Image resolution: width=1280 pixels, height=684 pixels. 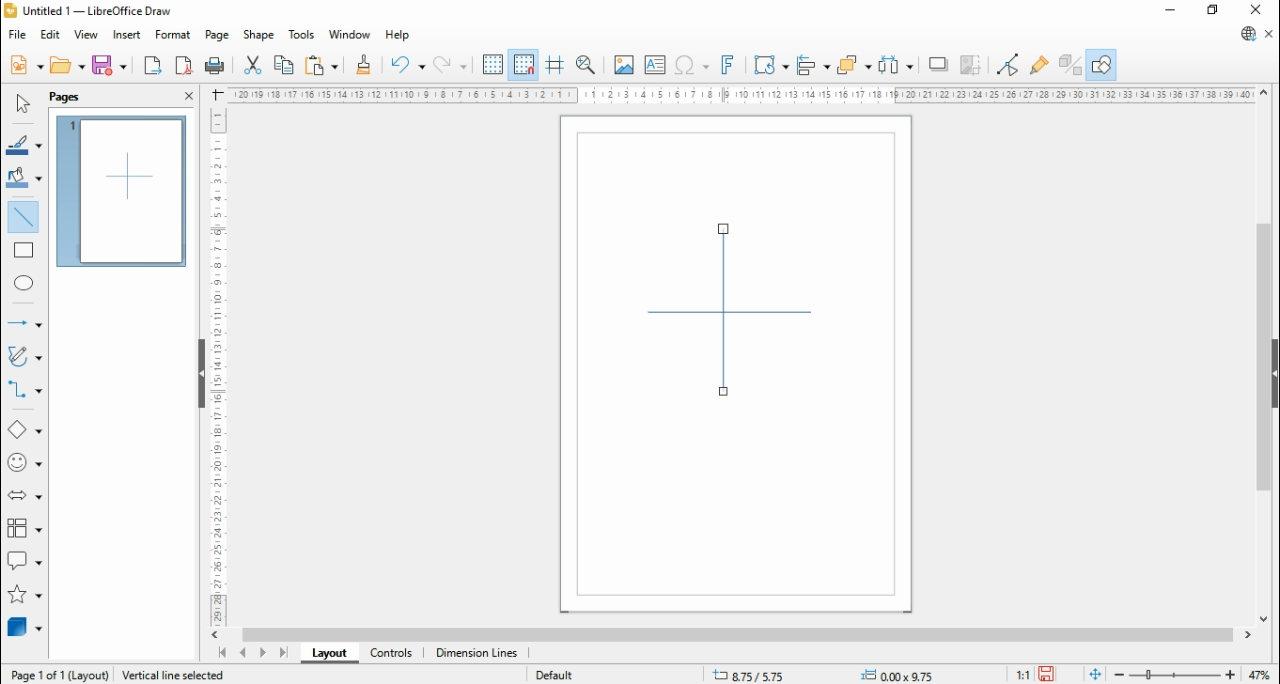 I want to click on redo, so click(x=451, y=64).